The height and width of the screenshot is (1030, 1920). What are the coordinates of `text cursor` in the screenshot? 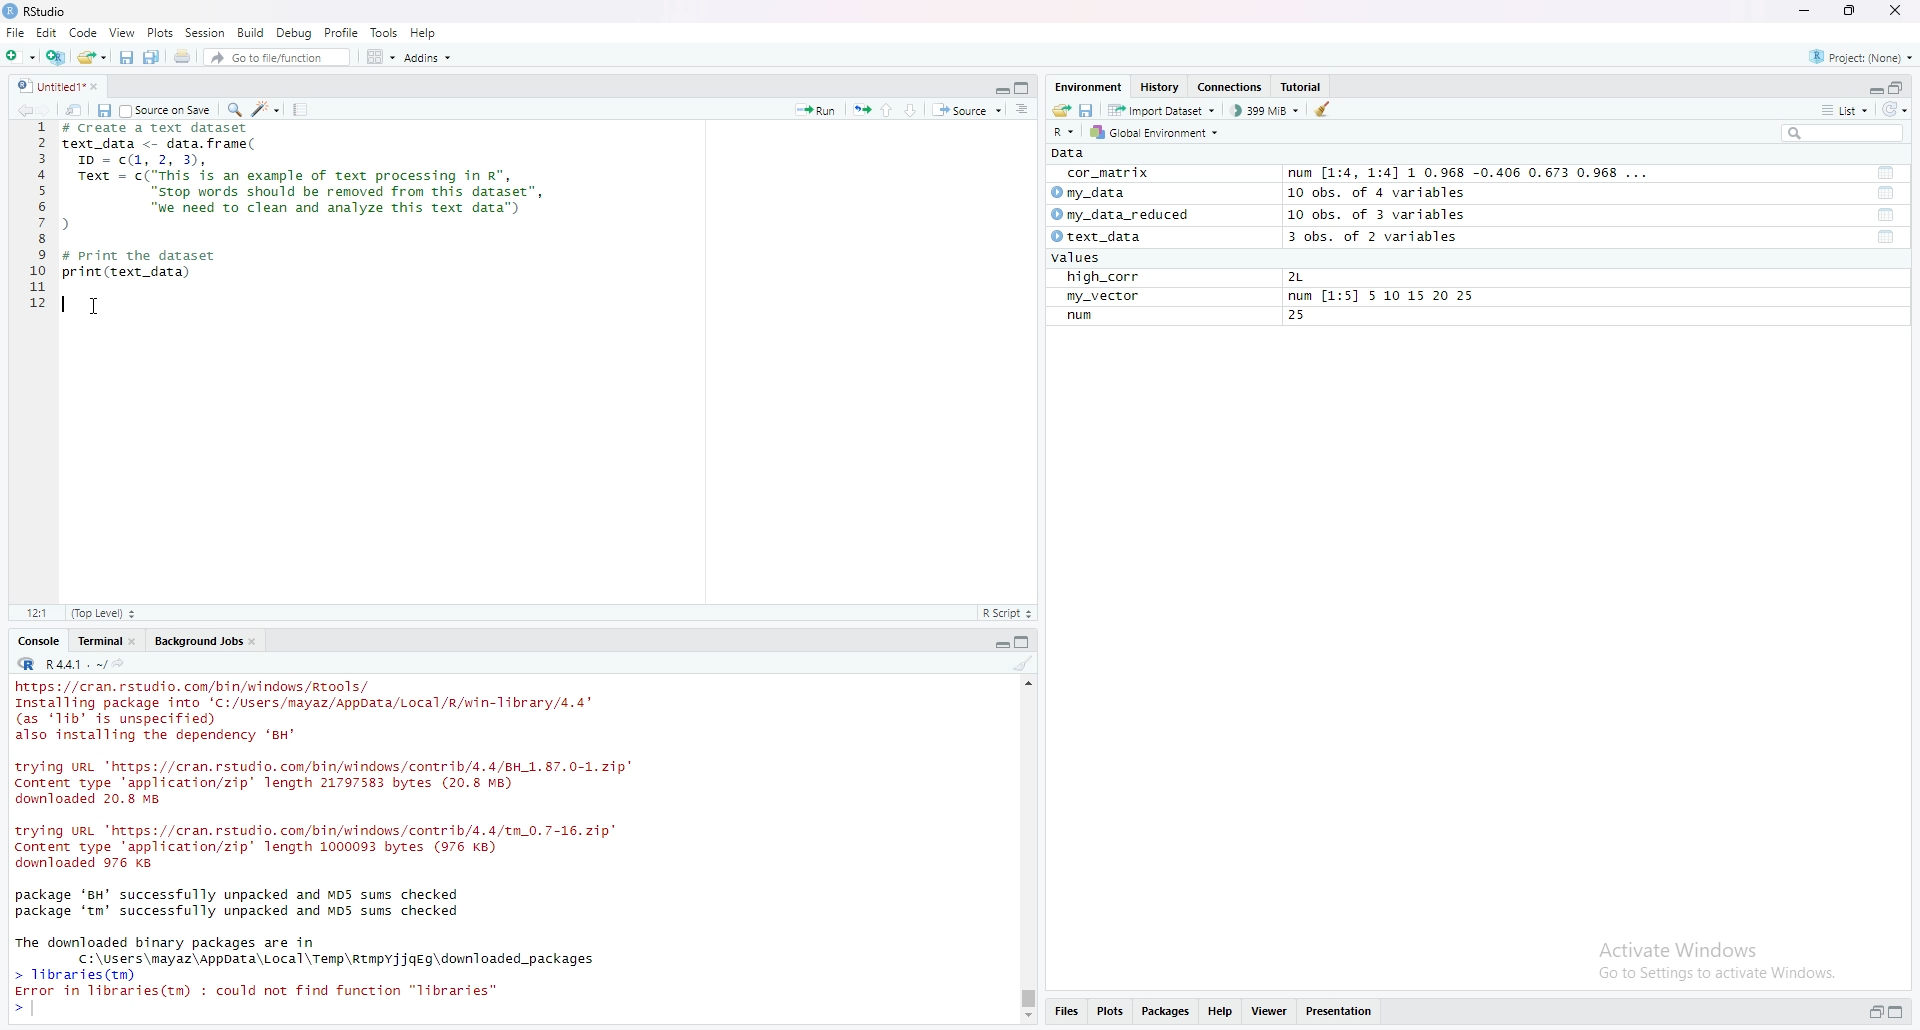 It's located at (32, 1008).